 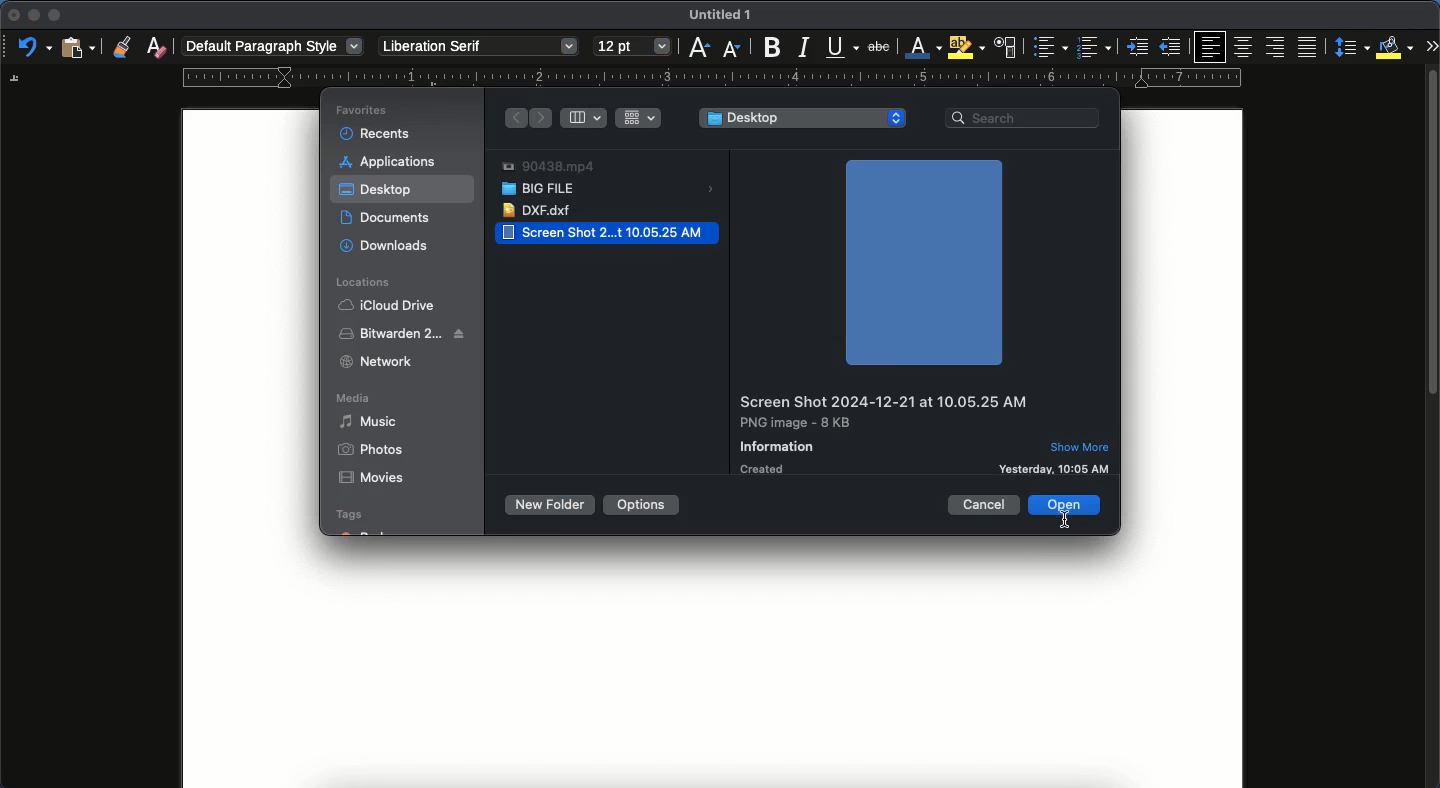 I want to click on justify, so click(x=1309, y=47).